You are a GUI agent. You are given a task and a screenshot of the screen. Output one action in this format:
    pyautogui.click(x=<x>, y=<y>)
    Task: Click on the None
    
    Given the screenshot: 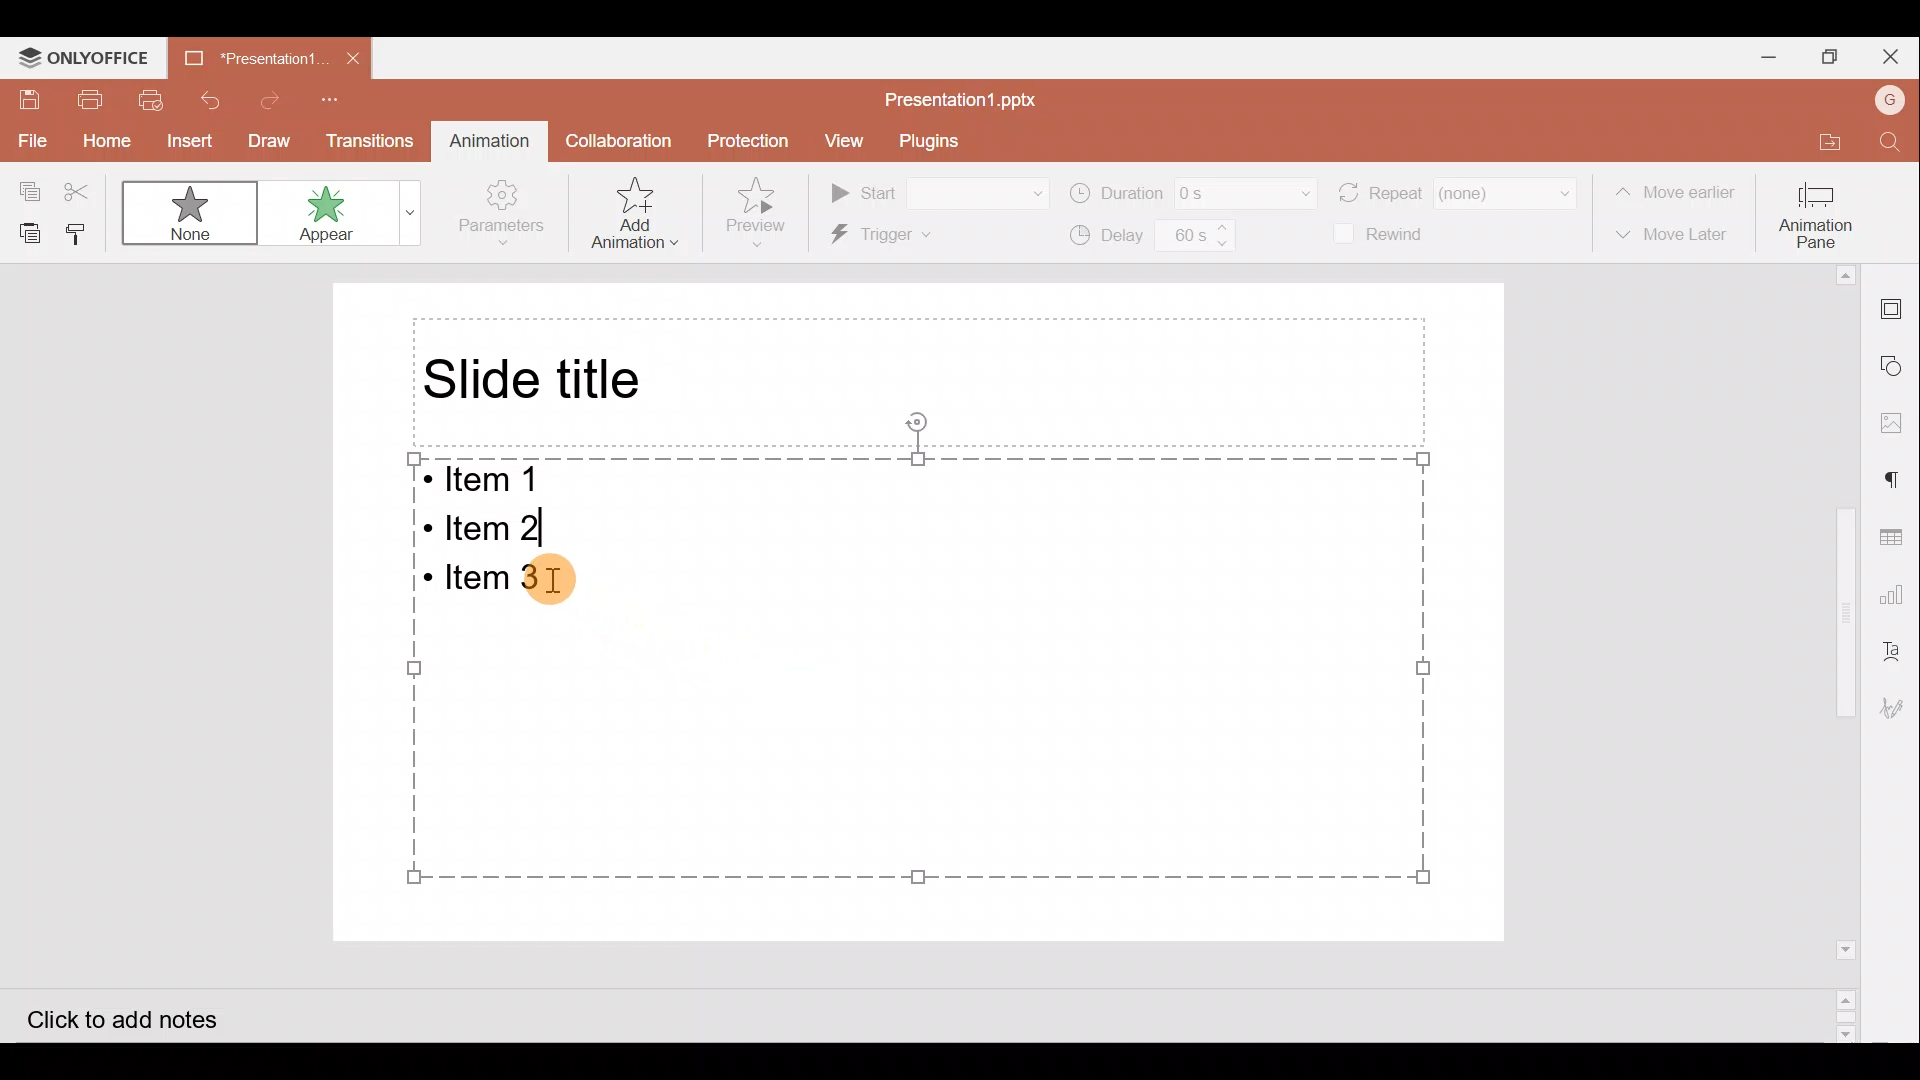 What is the action you would take?
    pyautogui.click(x=186, y=211)
    